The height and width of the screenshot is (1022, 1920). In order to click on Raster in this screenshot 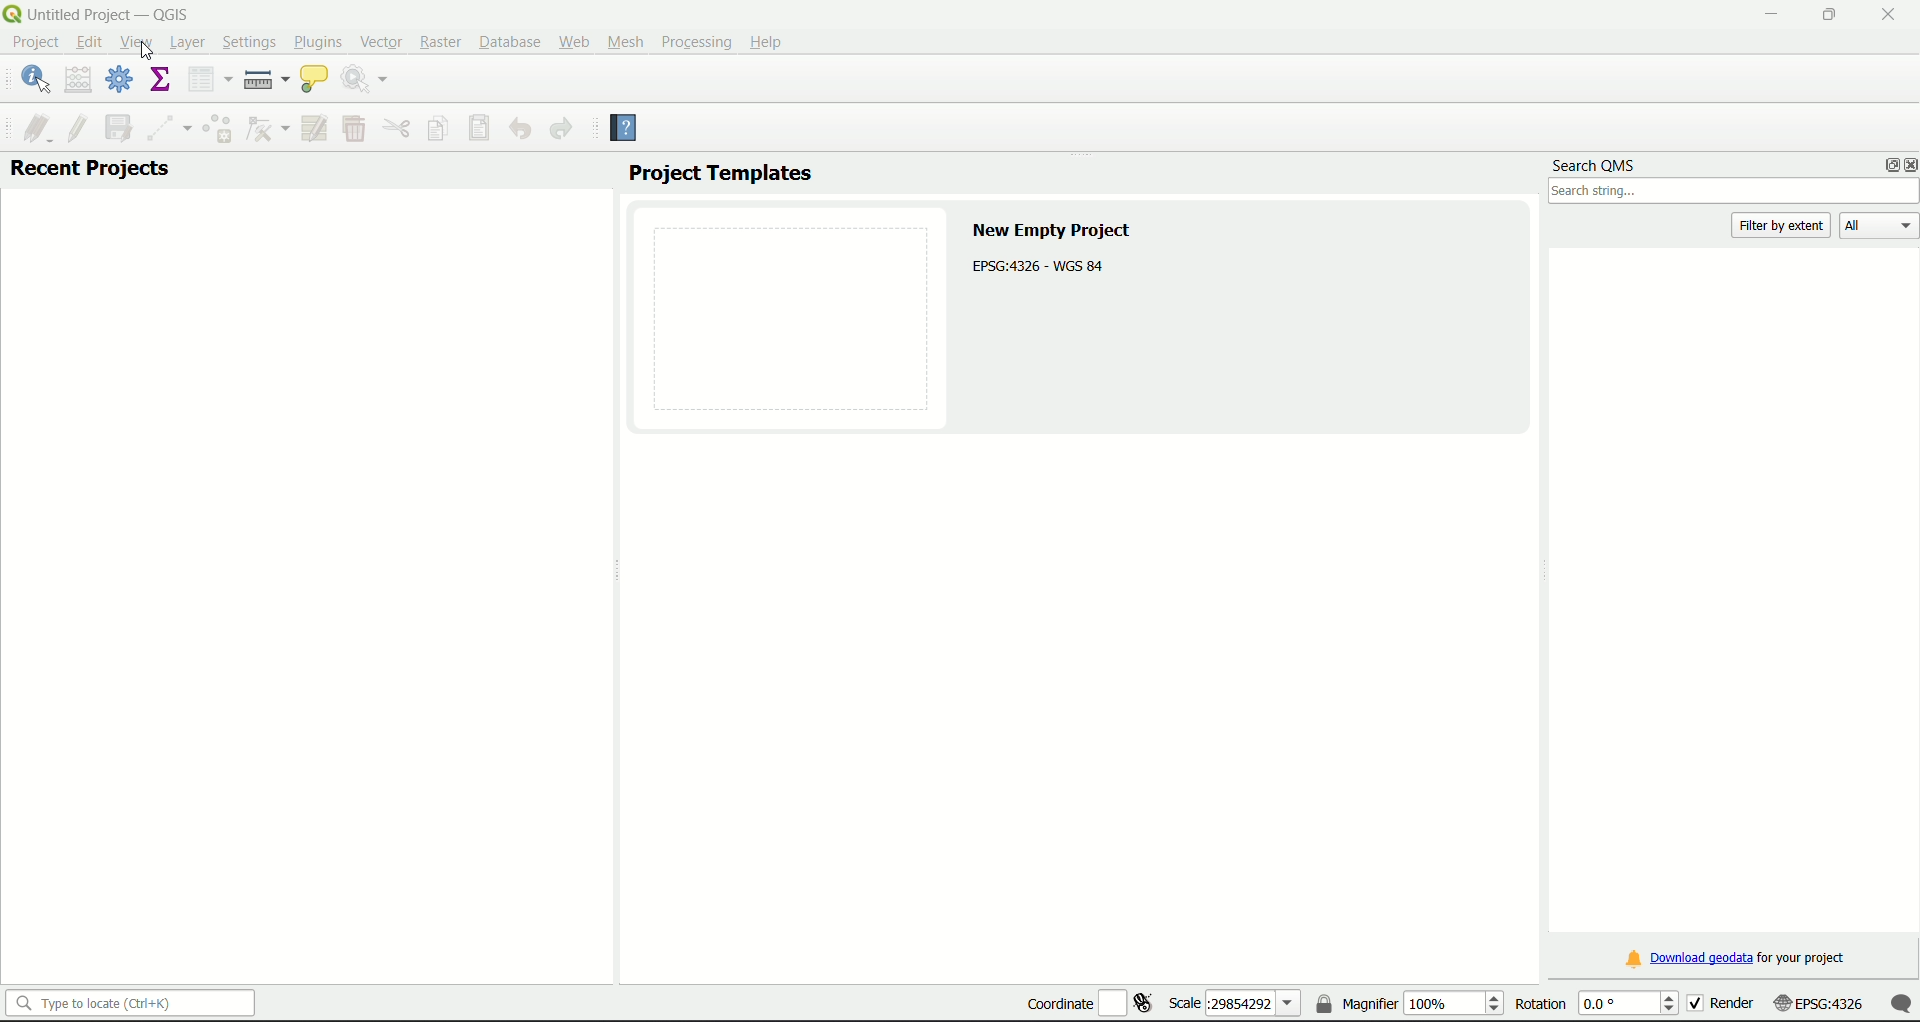, I will do `click(442, 43)`.